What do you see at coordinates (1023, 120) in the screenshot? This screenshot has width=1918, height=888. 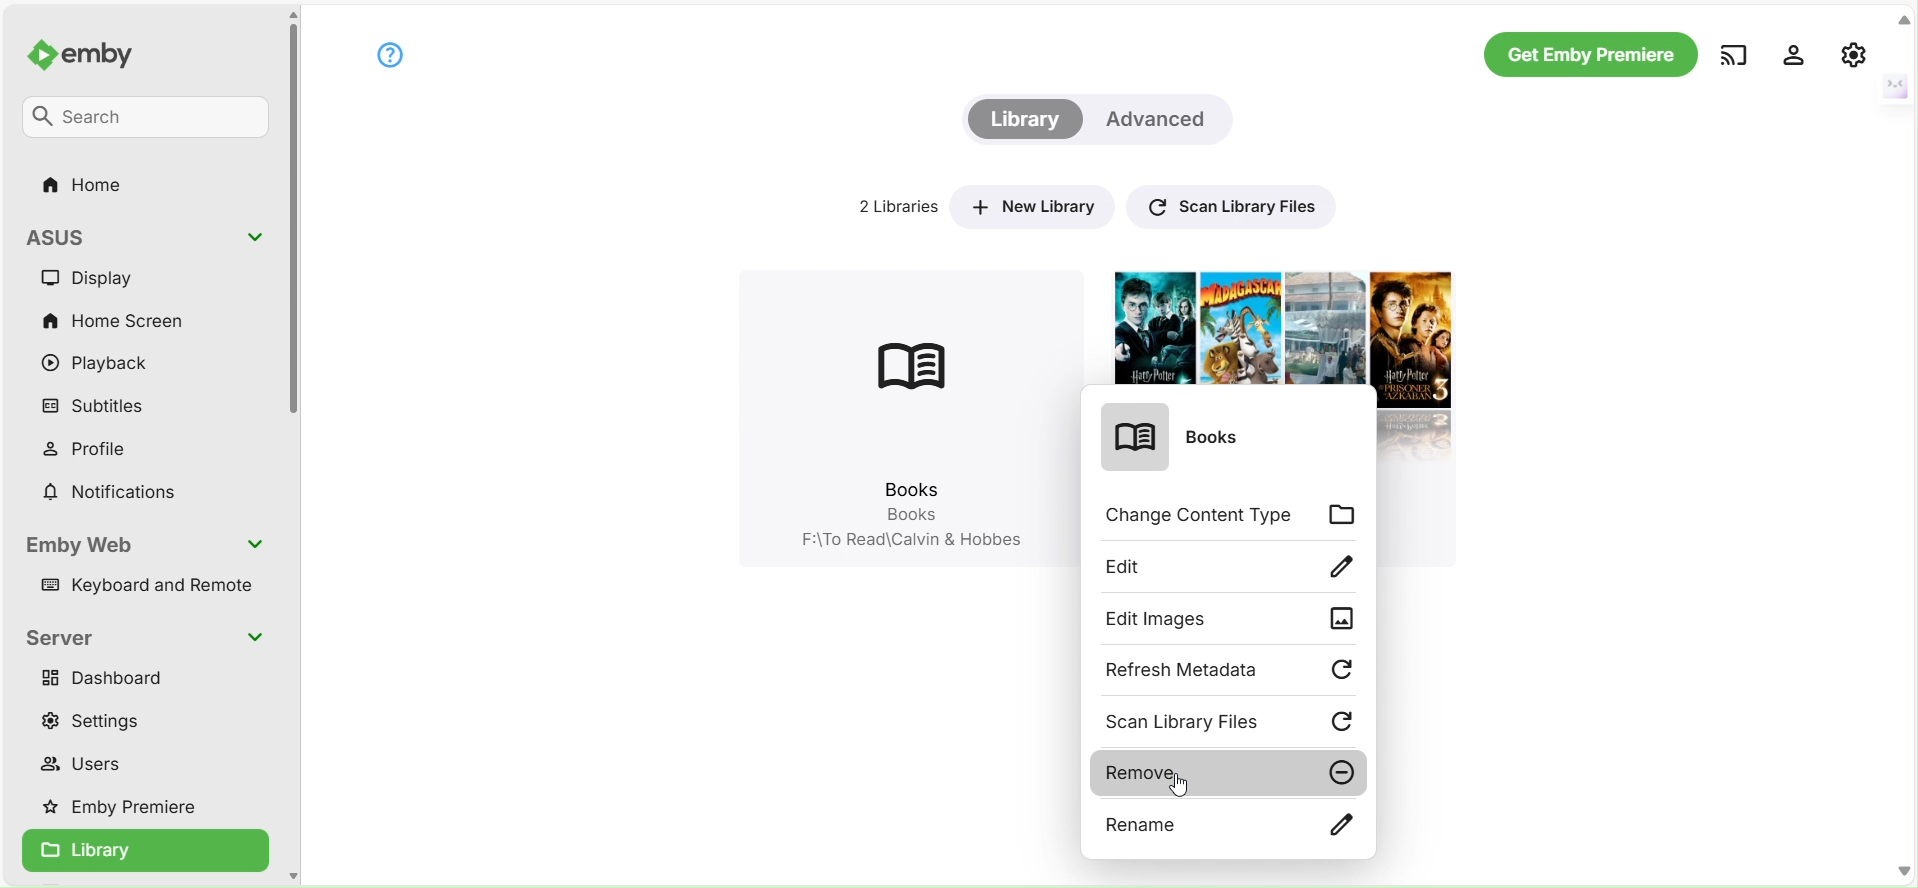 I see `Library` at bounding box center [1023, 120].